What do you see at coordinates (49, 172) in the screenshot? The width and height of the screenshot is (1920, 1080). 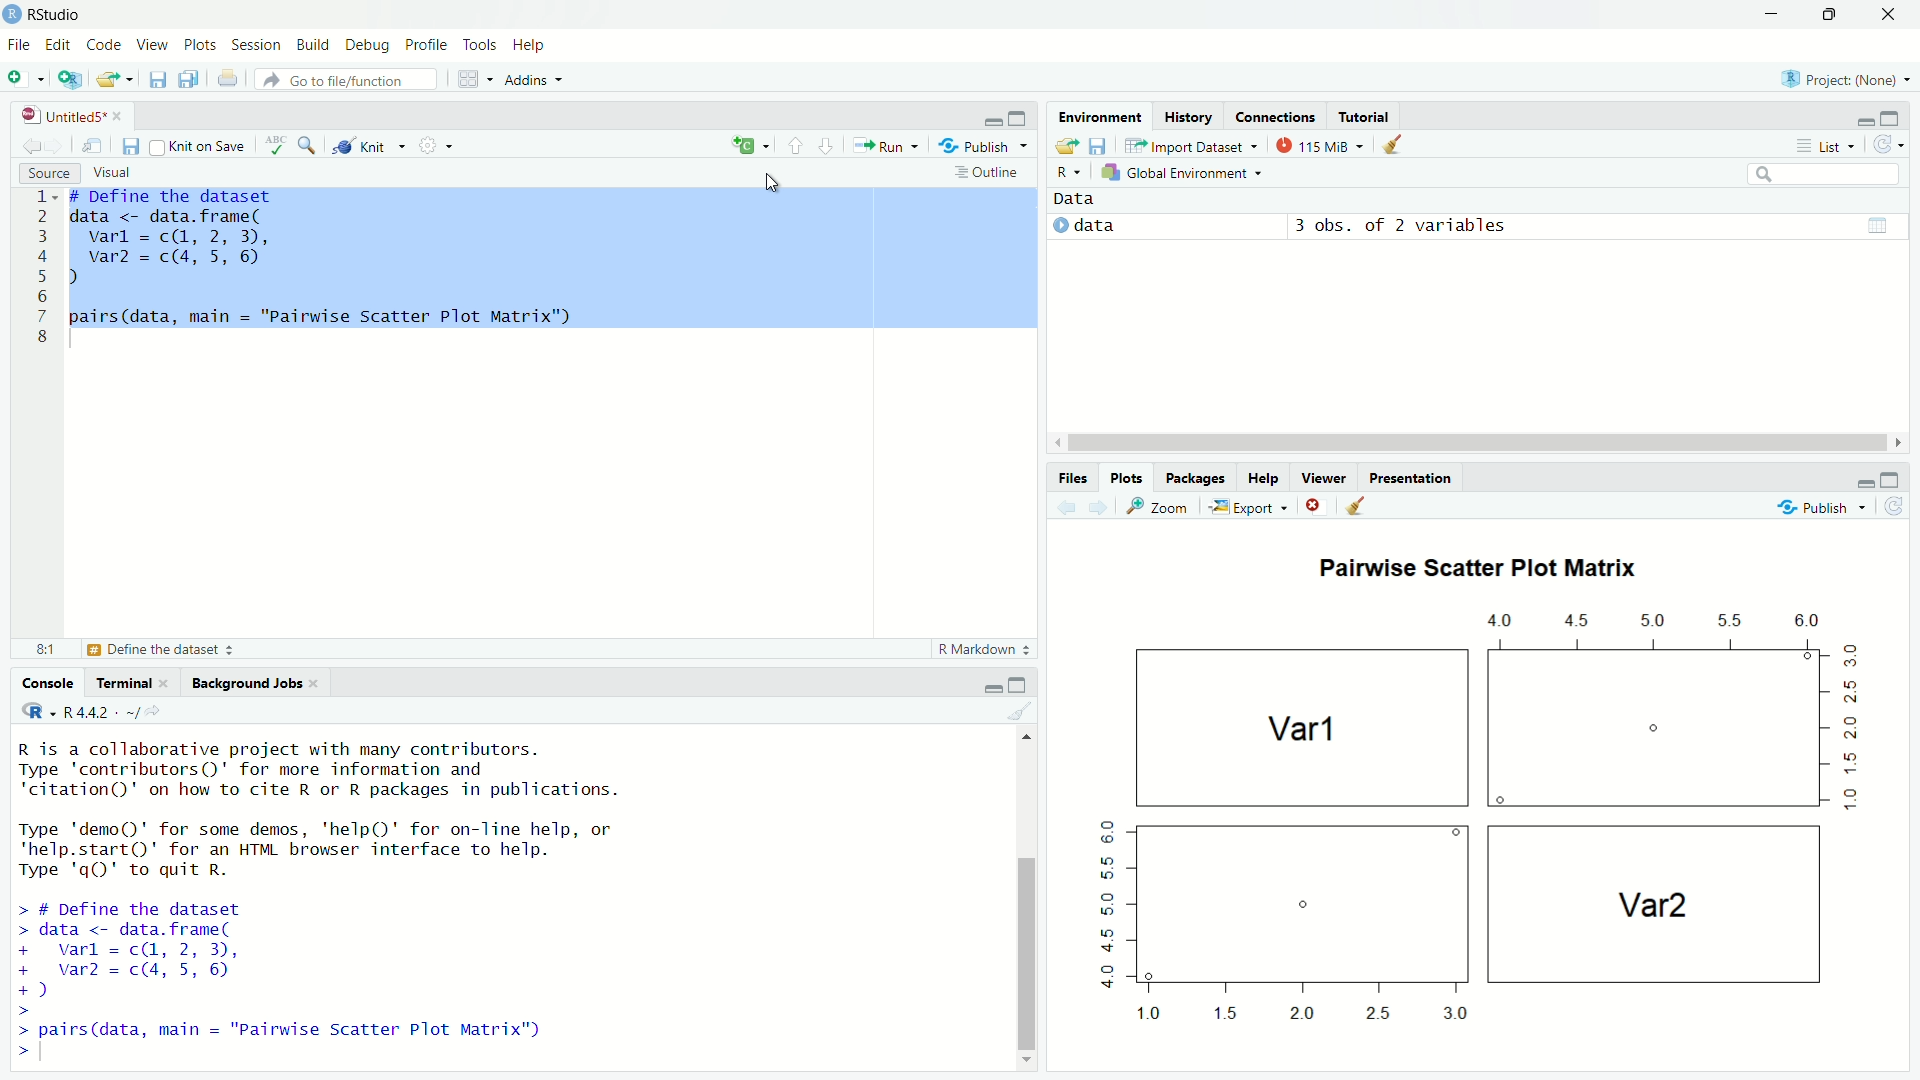 I see `Source` at bounding box center [49, 172].